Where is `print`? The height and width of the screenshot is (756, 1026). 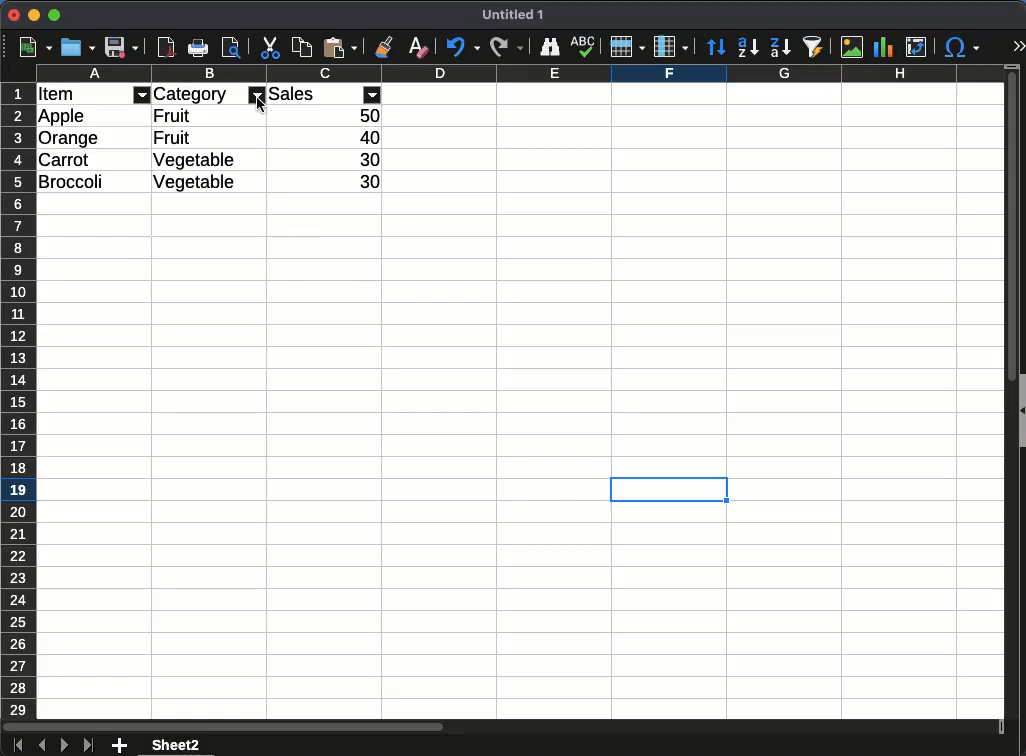
print is located at coordinates (197, 47).